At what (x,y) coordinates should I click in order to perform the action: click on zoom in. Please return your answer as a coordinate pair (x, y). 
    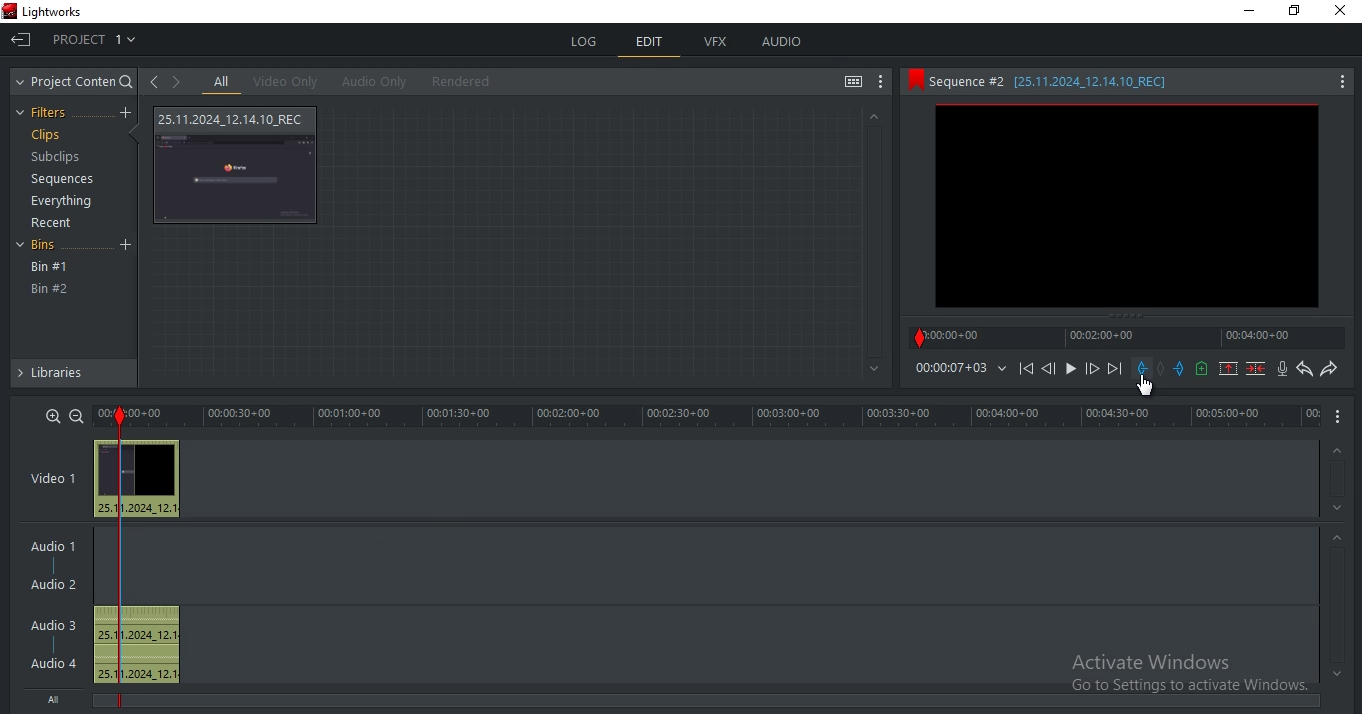
    Looking at the image, I should click on (54, 415).